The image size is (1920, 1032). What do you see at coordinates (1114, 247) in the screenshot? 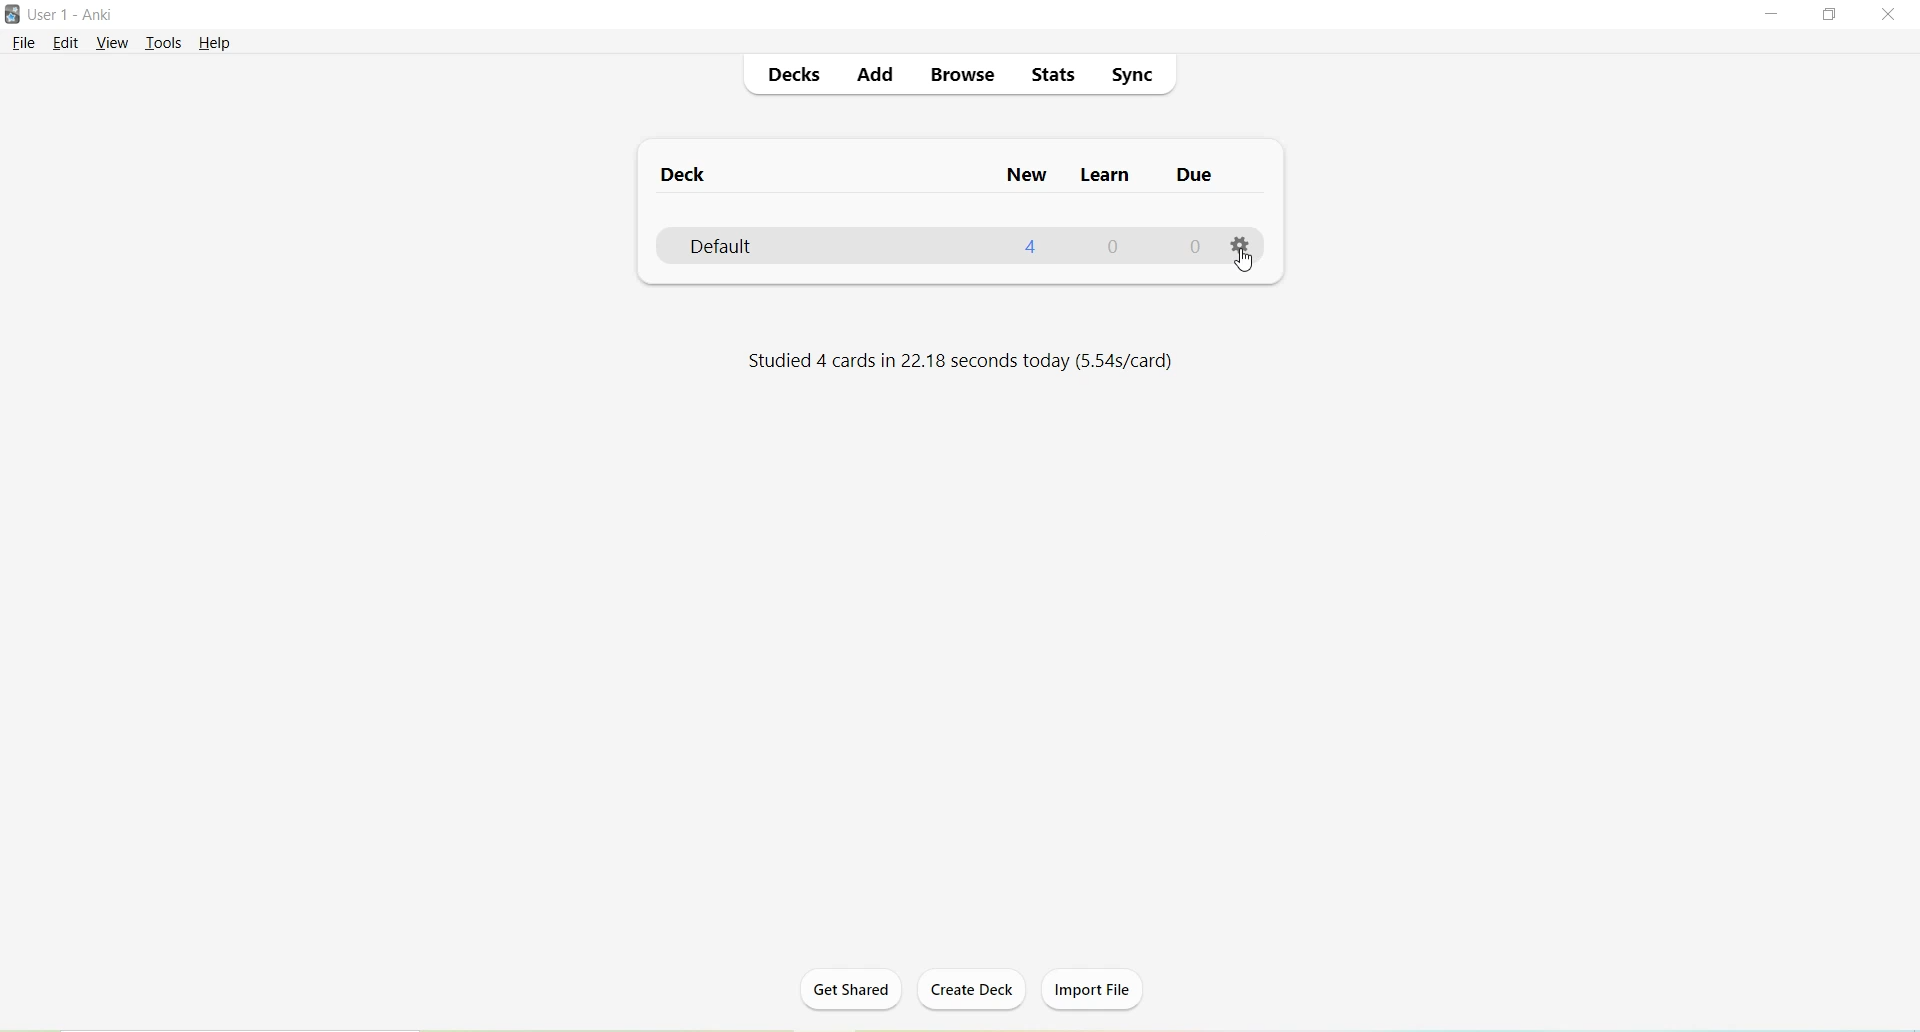
I see `0` at bounding box center [1114, 247].